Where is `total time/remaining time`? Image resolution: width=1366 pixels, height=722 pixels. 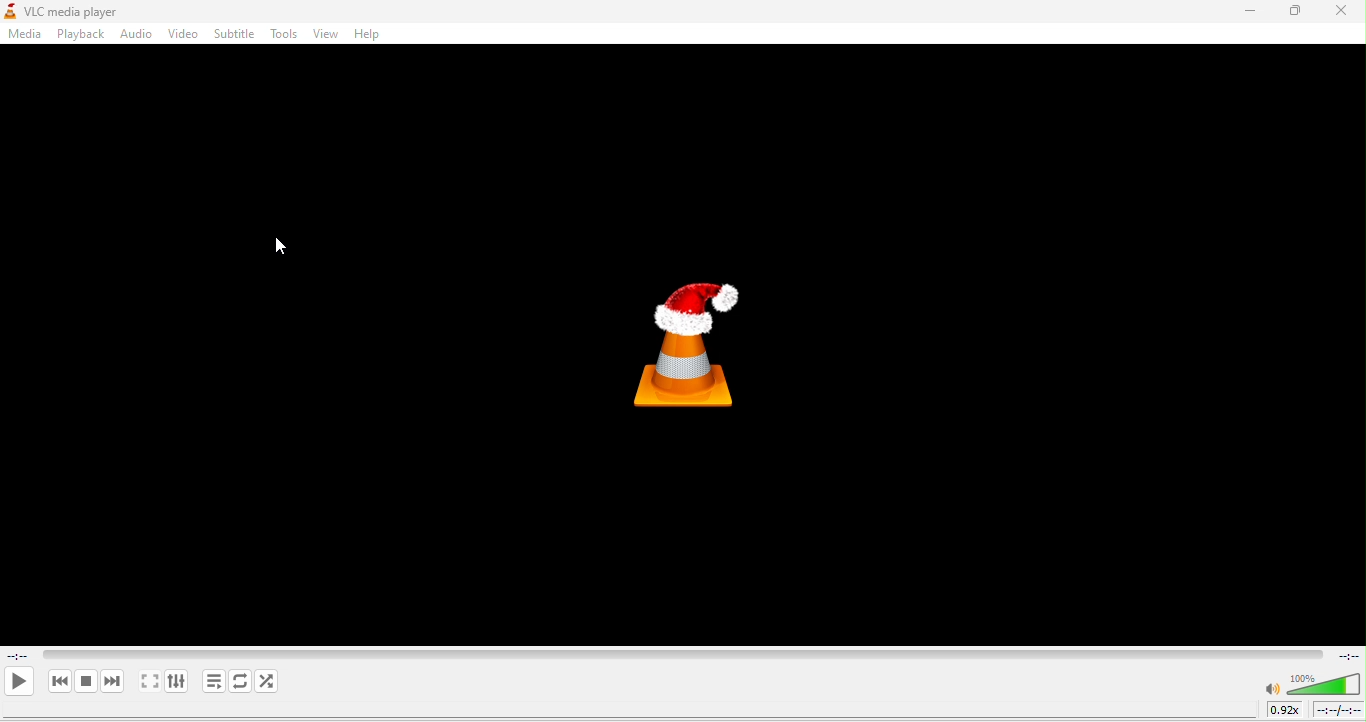
total time/remaining time is located at coordinates (1337, 710).